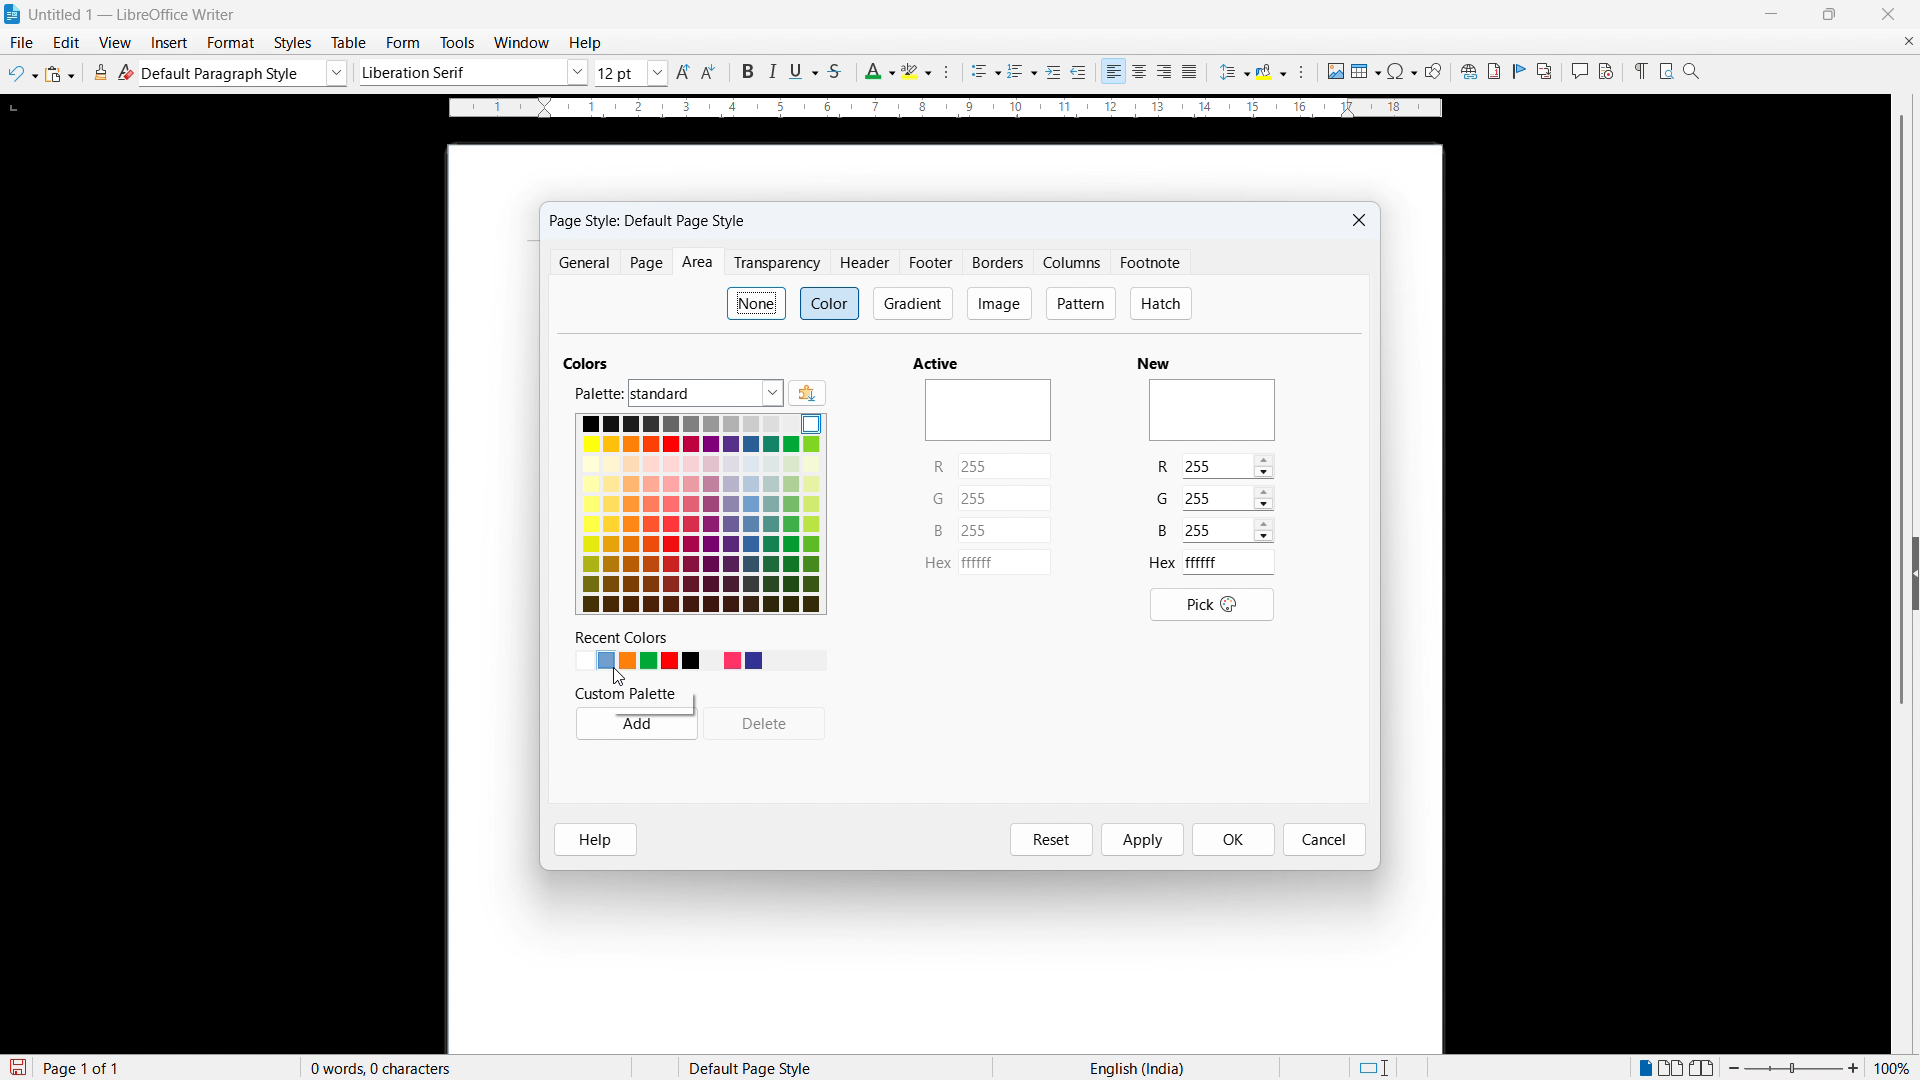 Image resolution: width=1920 pixels, height=1080 pixels. I want to click on Table , so click(351, 43).